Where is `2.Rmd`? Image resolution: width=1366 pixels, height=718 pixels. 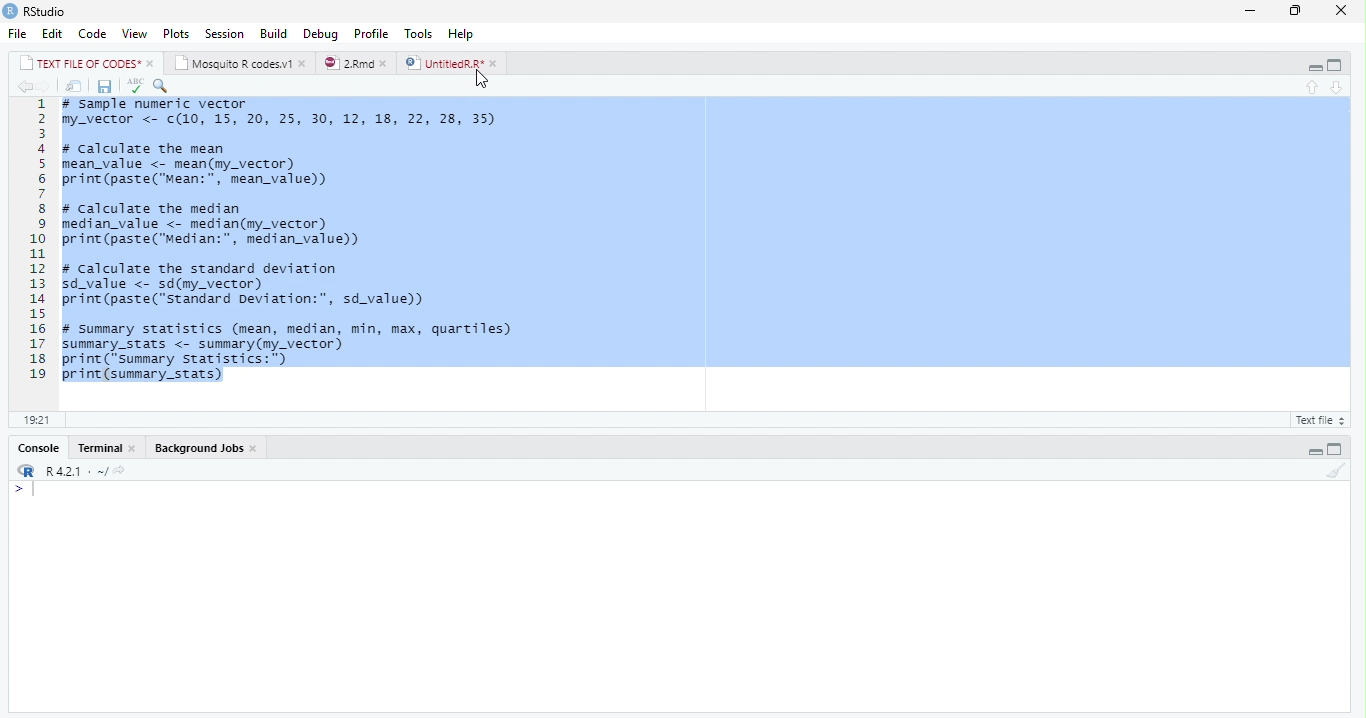
2.Rmd is located at coordinates (348, 63).